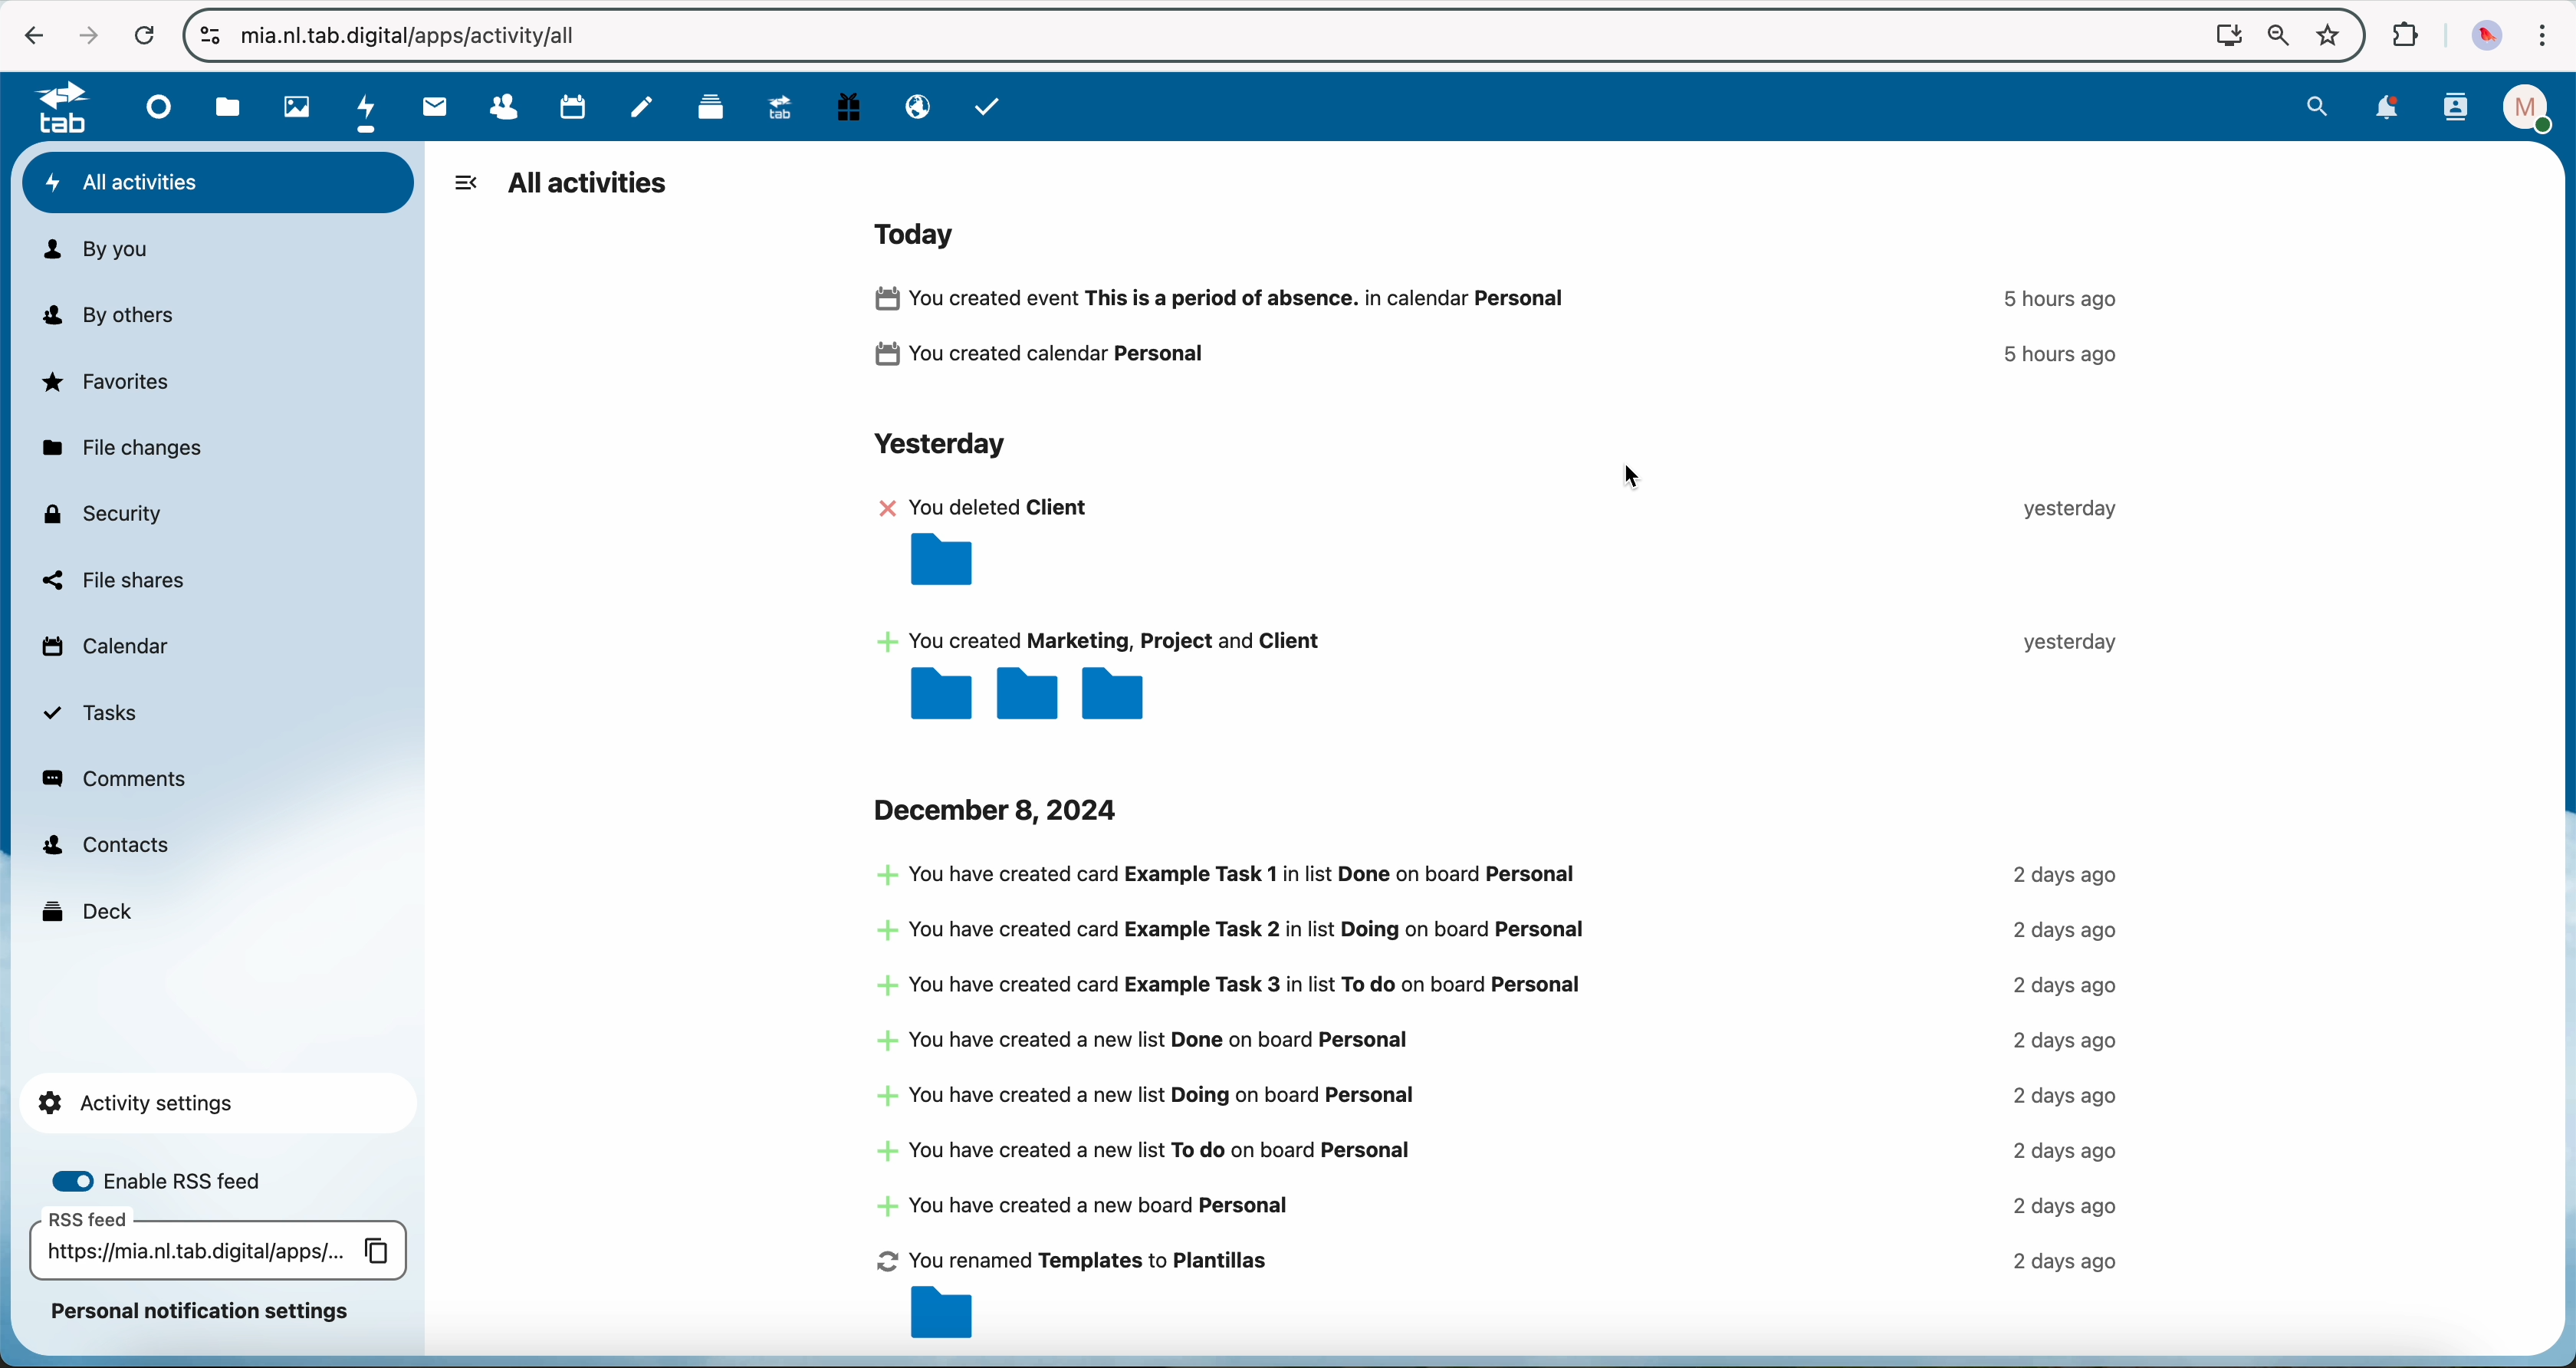  What do you see at coordinates (117, 779) in the screenshot?
I see `comments` at bounding box center [117, 779].